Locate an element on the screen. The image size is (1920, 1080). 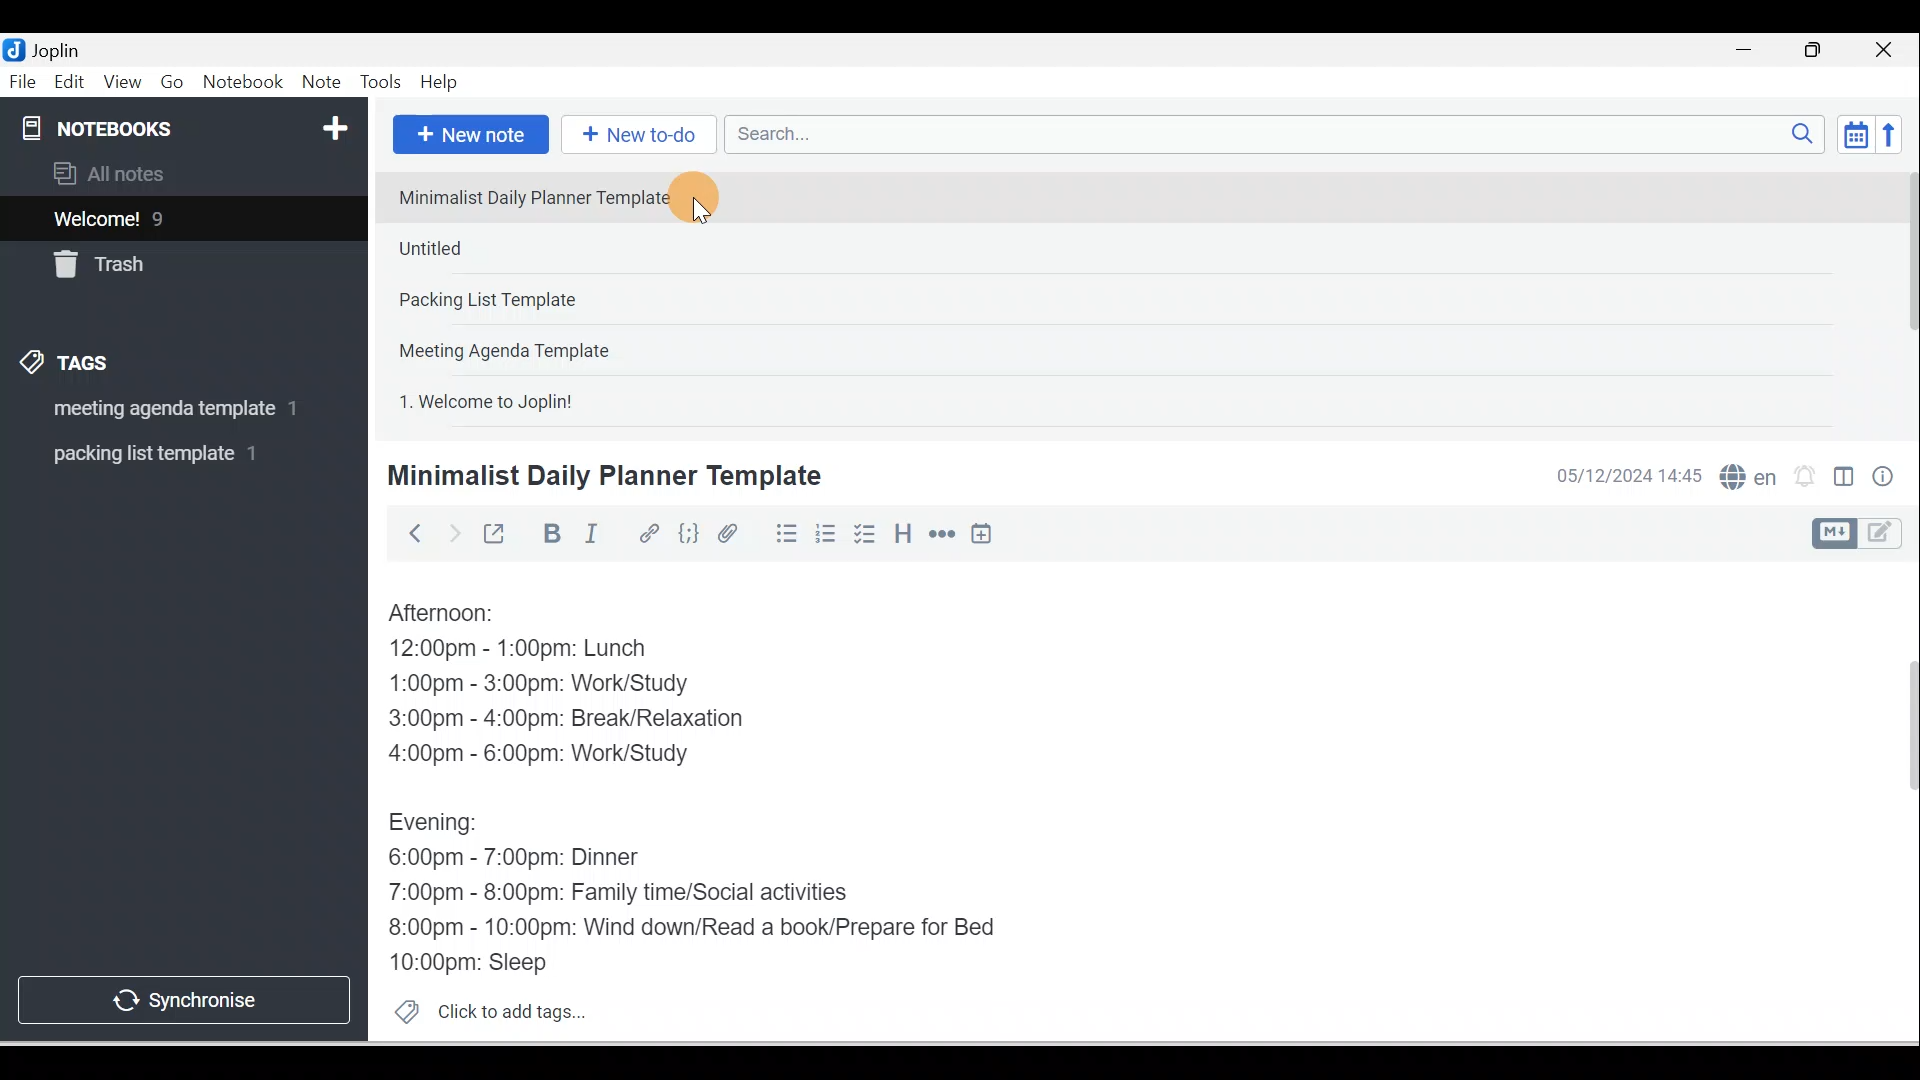
6:00pm - 7:00pm: Dinner is located at coordinates (529, 858).